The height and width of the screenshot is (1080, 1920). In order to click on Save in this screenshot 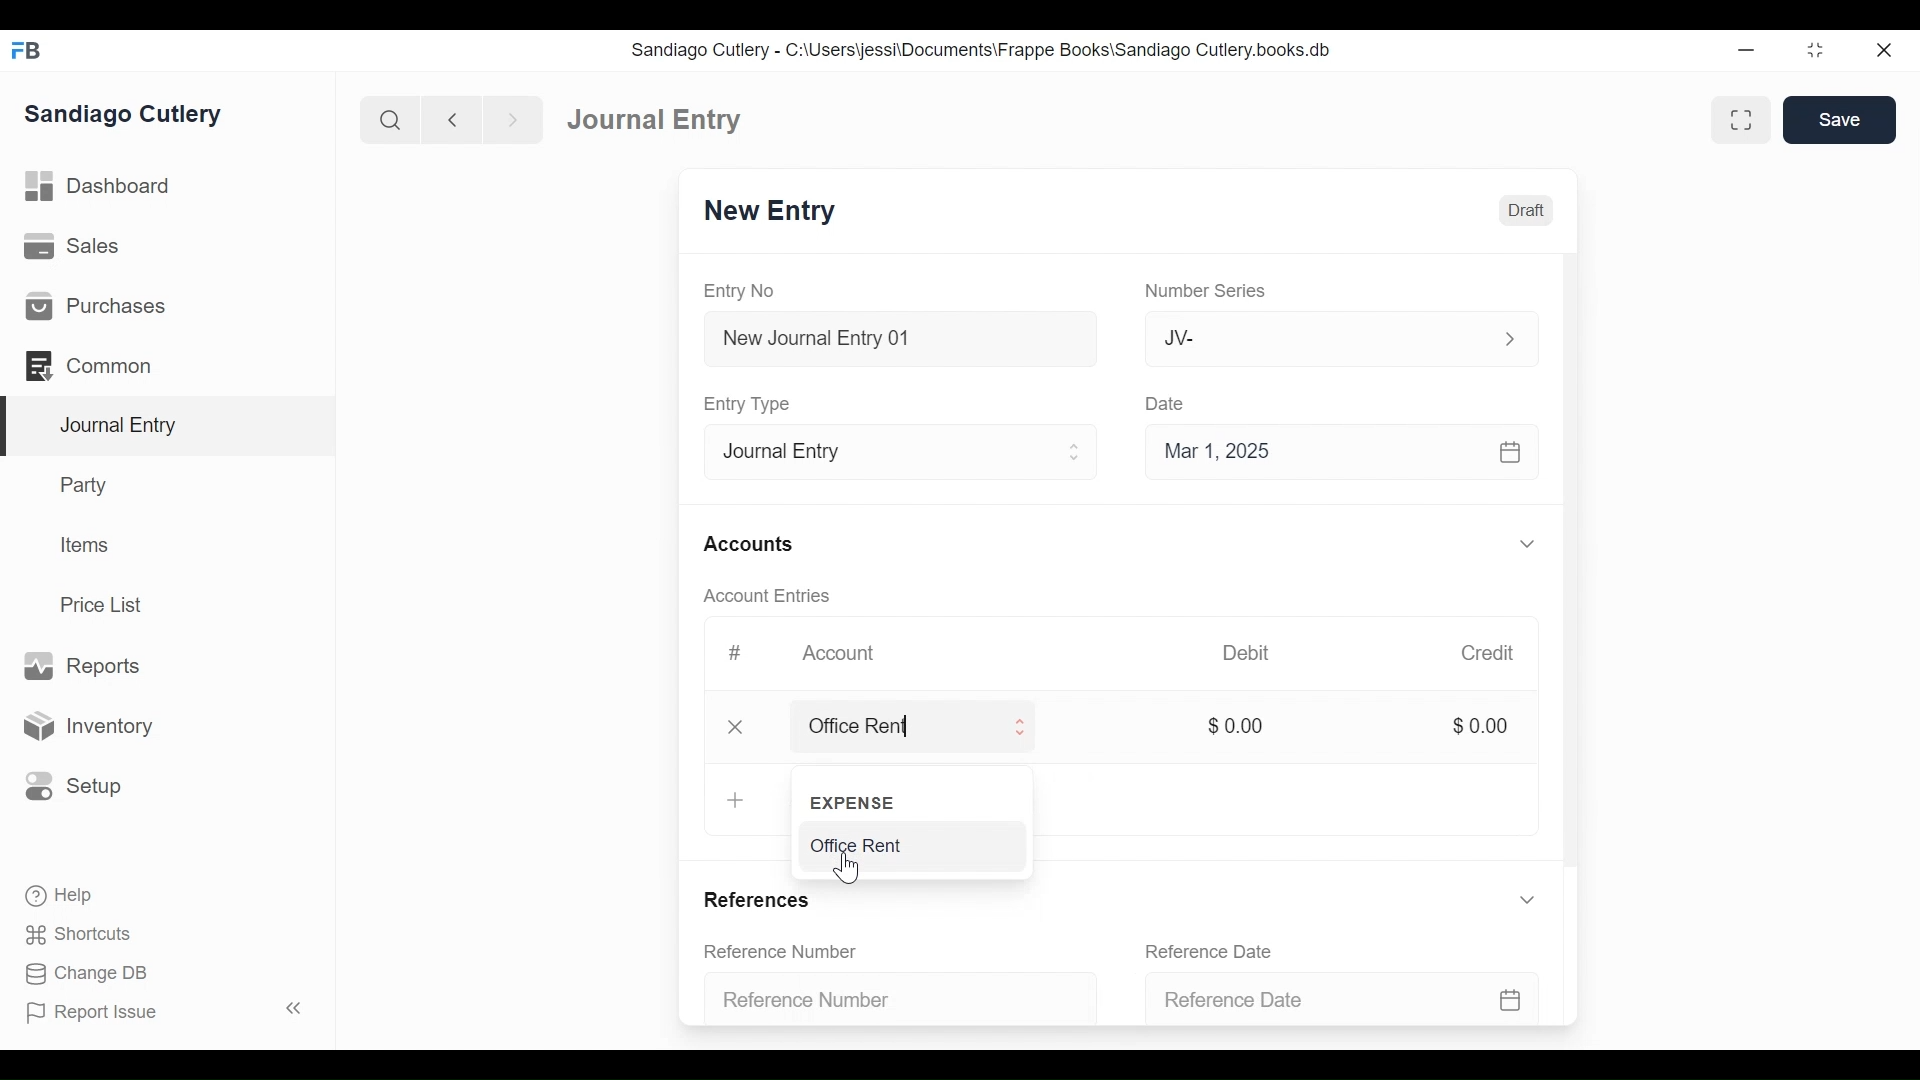, I will do `click(1840, 119)`.